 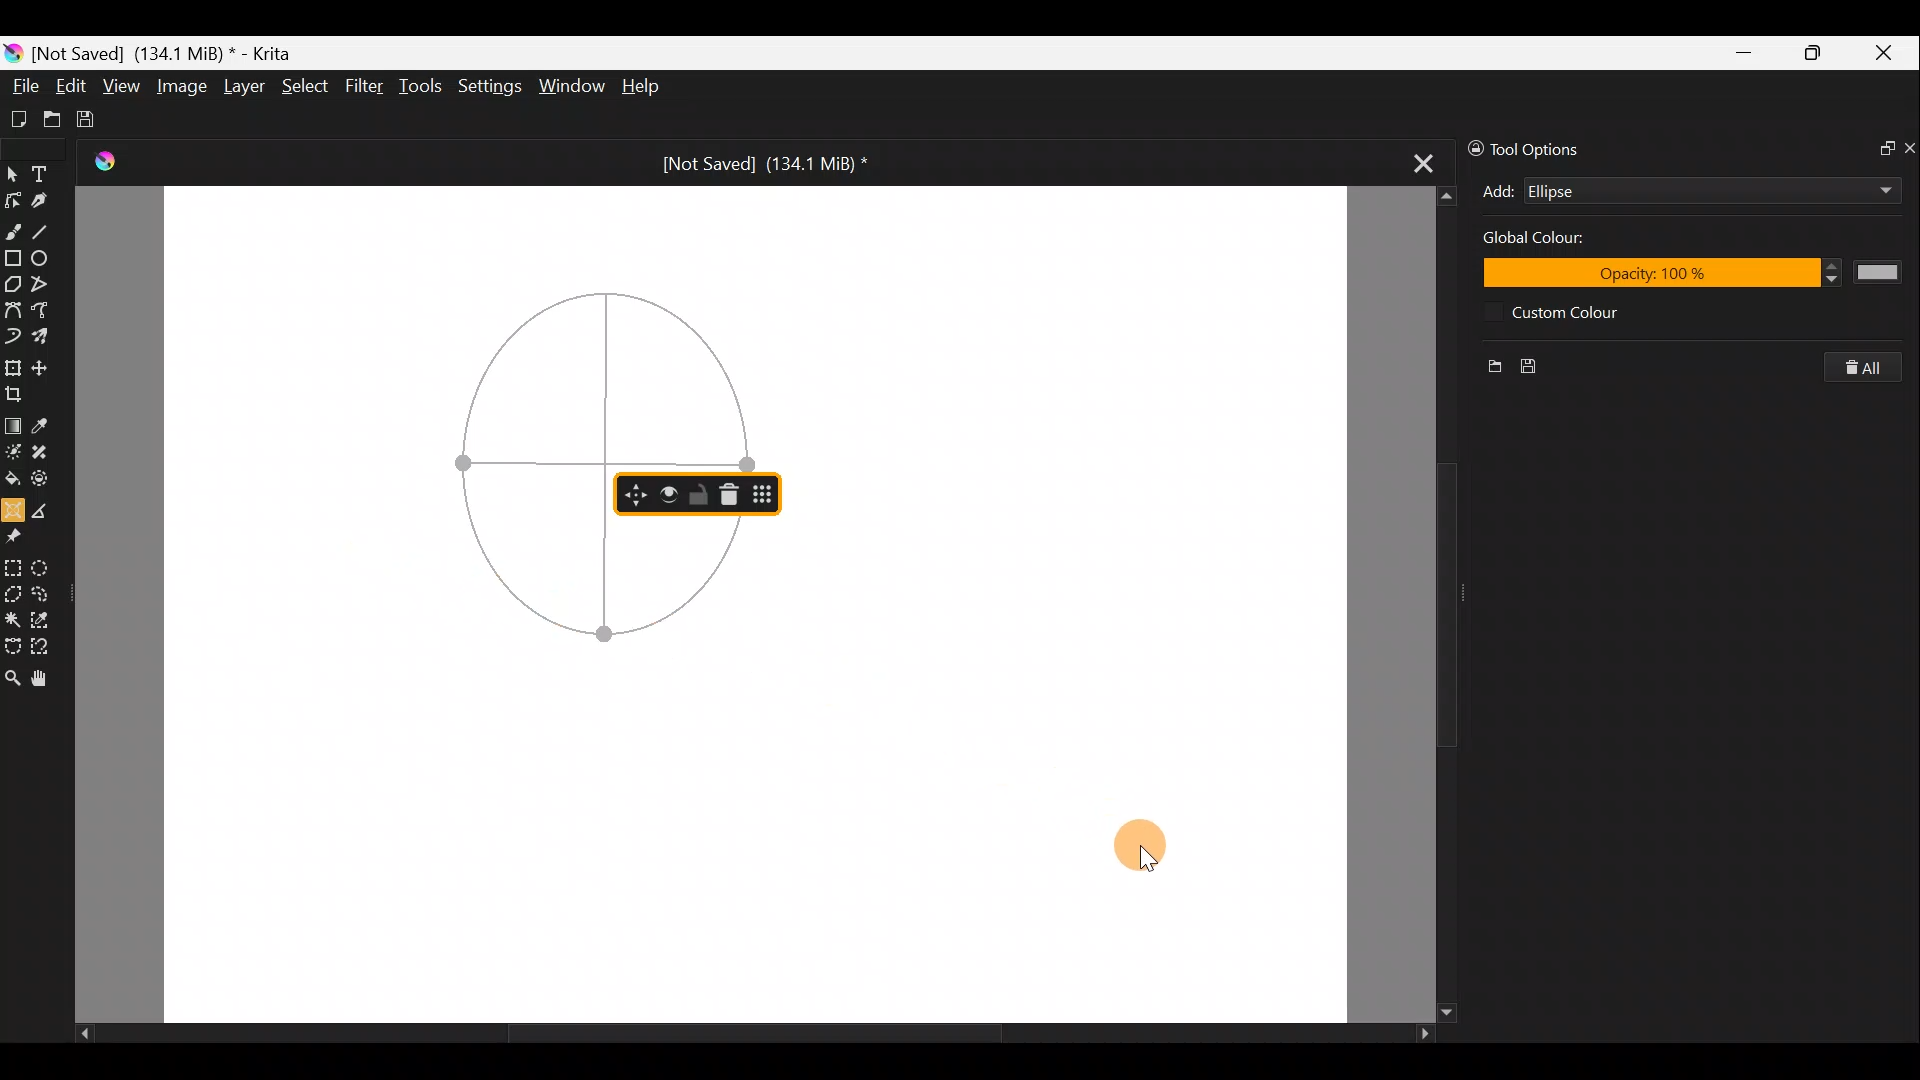 I want to click on Colorize mask tool, so click(x=13, y=452).